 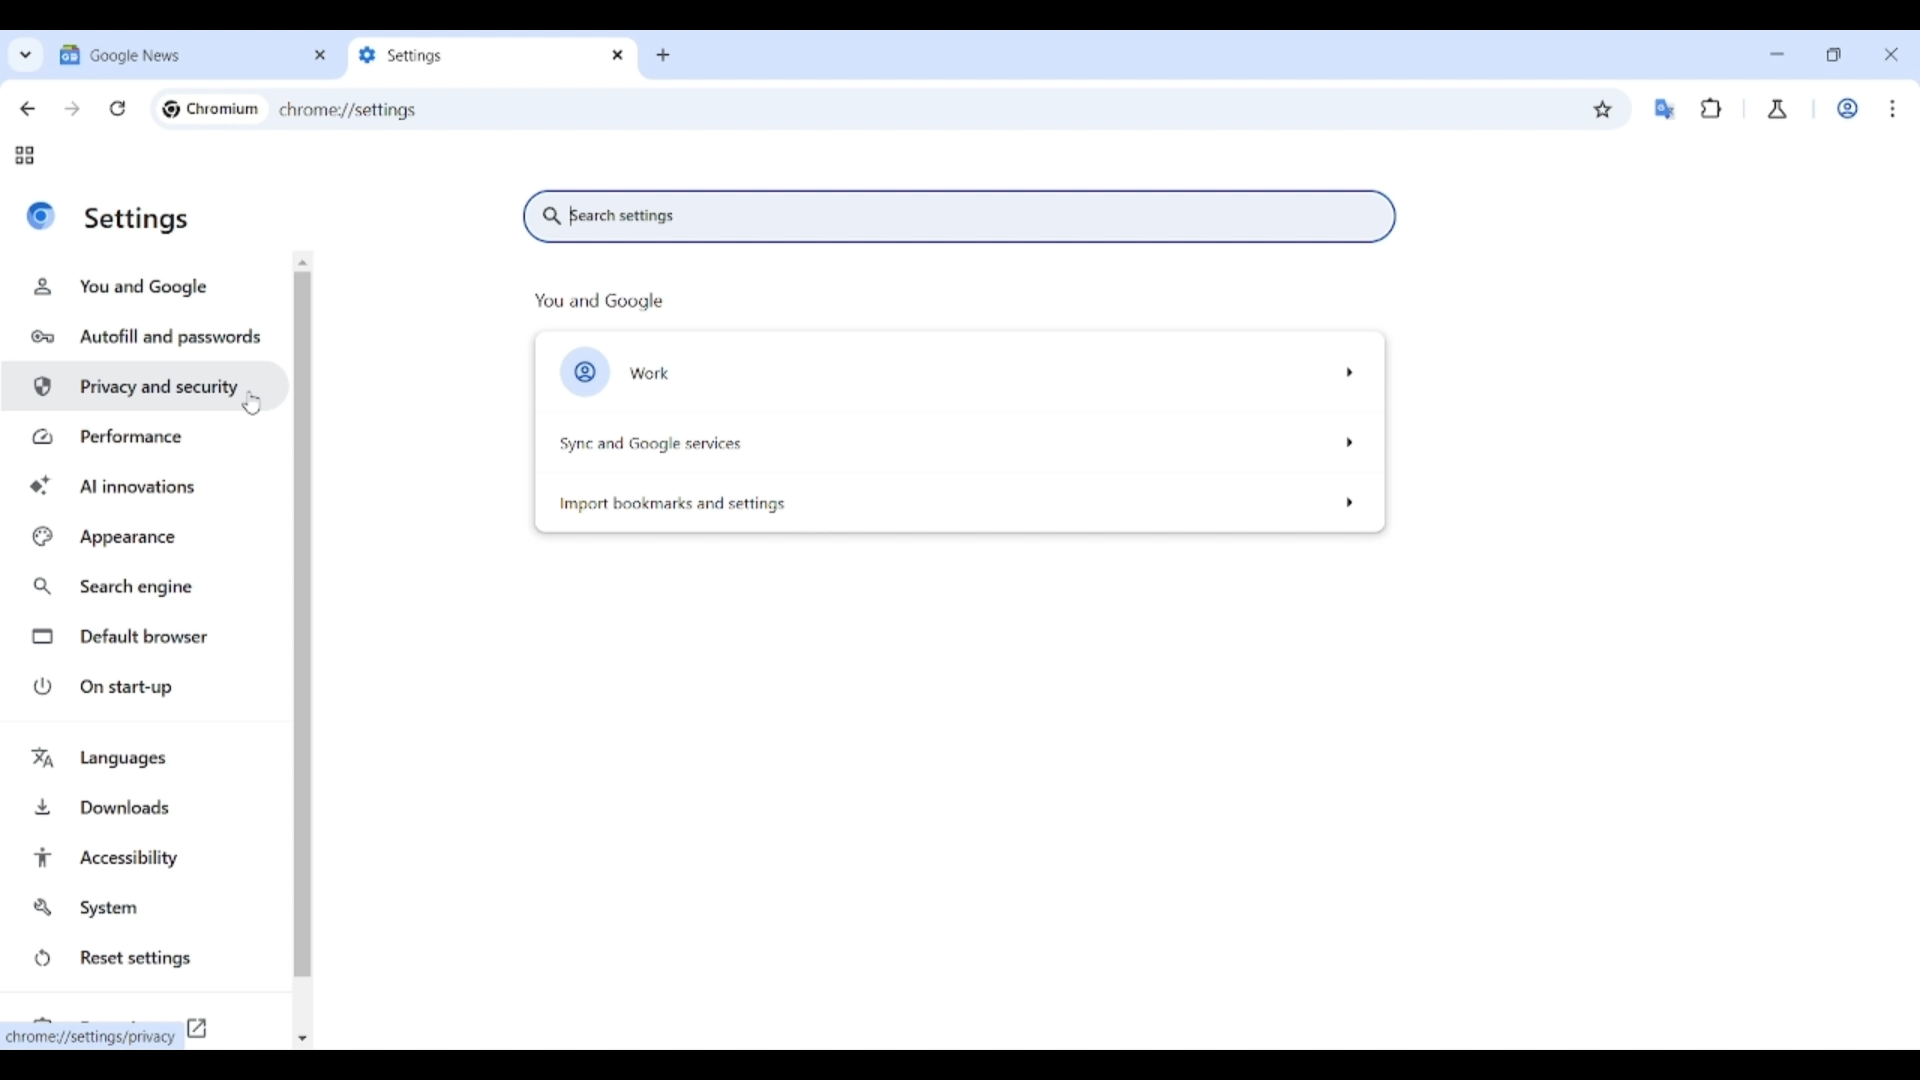 What do you see at coordinates (663, 56) in the screenshot?
I see `Add new tab` at bounding box center [663, 56].